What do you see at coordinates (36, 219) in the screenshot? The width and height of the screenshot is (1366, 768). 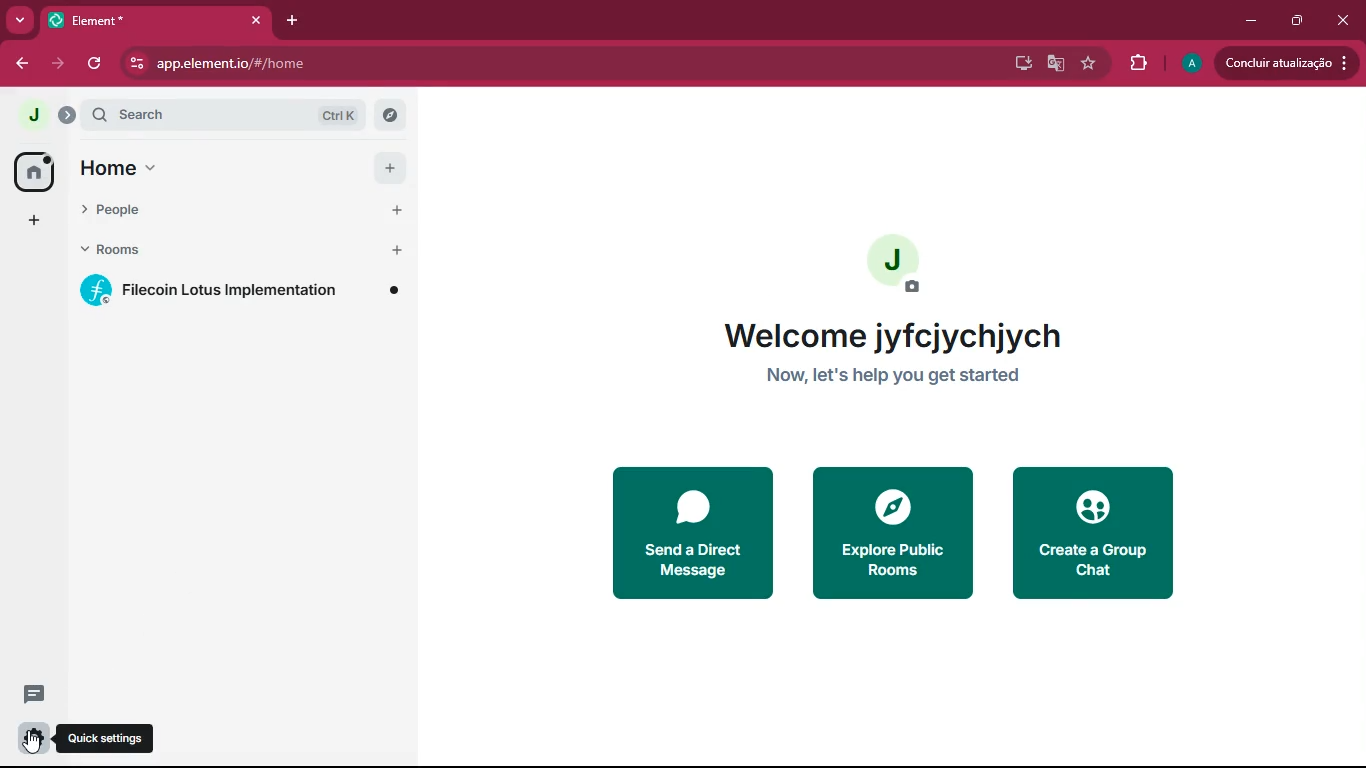 I see `more` at bounding box center [36, 219].